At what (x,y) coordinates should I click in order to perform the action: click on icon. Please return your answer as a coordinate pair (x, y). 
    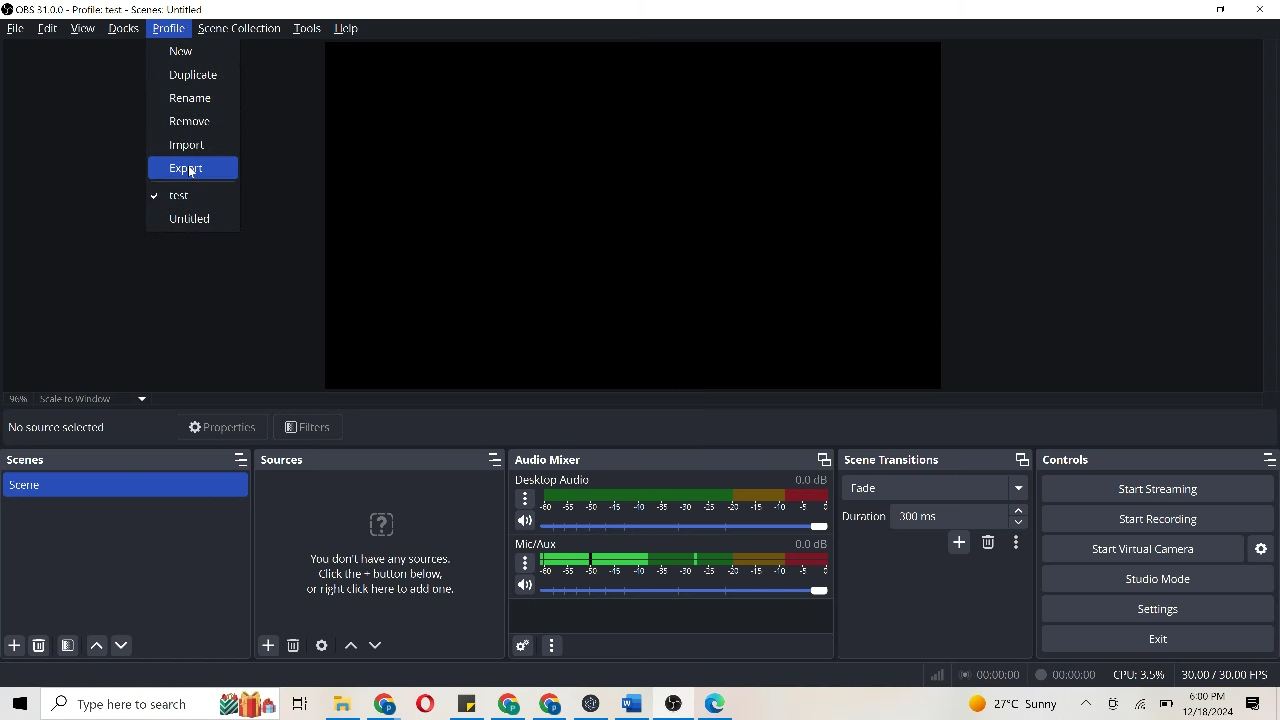
    Looking at the image, I should click on (588, 701).